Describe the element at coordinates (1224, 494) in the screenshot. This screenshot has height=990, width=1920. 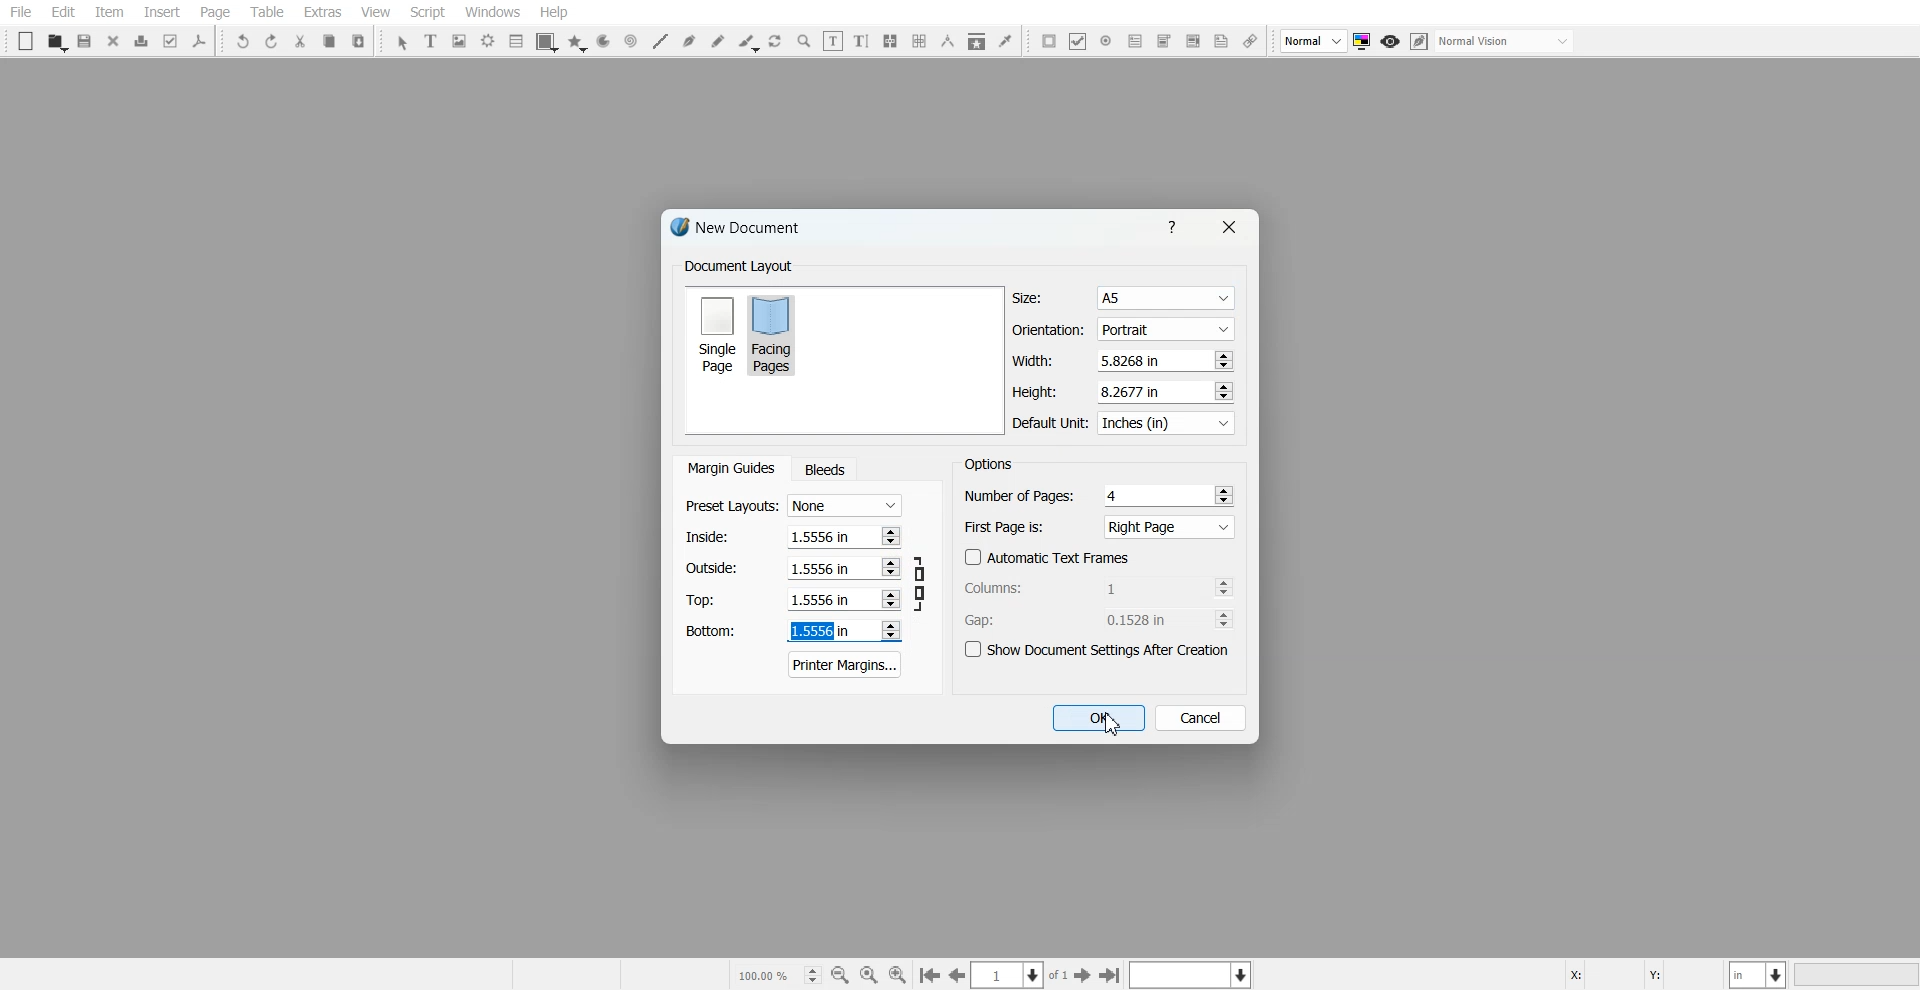
I see `Increase and decrease No. ` at that location.